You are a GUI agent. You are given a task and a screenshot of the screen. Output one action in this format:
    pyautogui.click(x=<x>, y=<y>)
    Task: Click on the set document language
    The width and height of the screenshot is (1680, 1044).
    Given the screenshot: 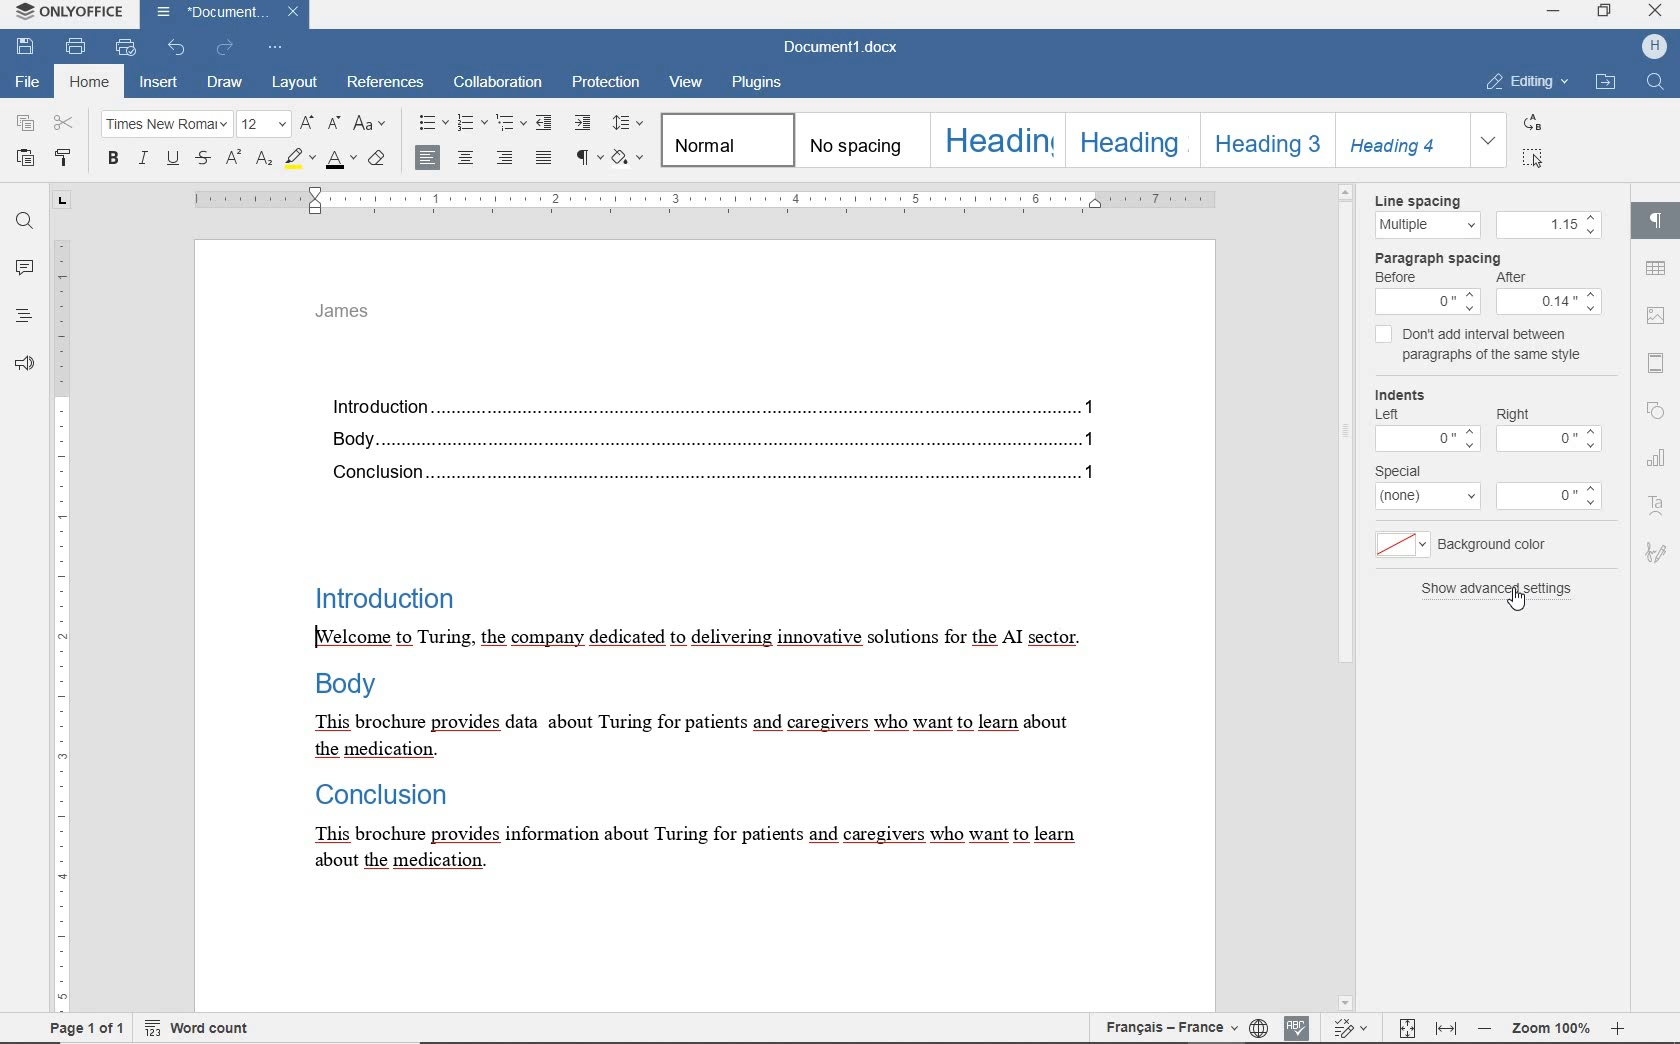 What is the action you would take?
    pyautogui.click(x=1260, y=1030)
    